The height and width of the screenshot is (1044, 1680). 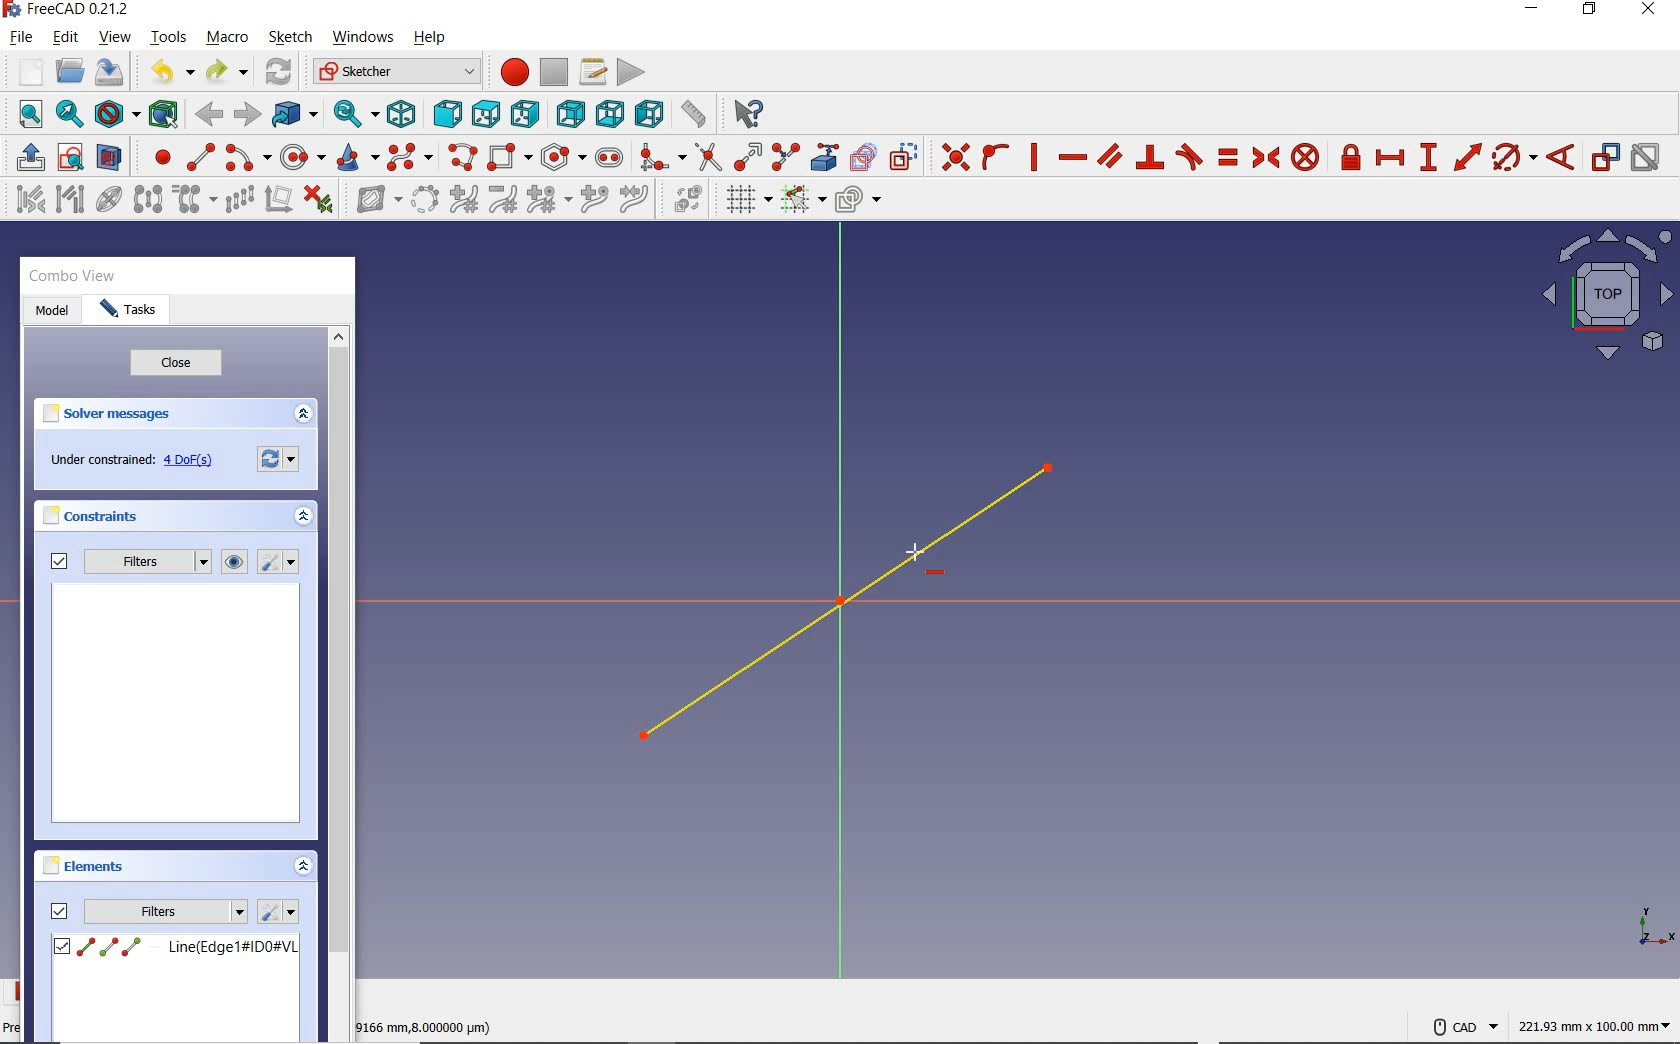 What do you see at coordinates (431, 38) in the screenshot?
I see `HELP` at bounding box center [431, 38].